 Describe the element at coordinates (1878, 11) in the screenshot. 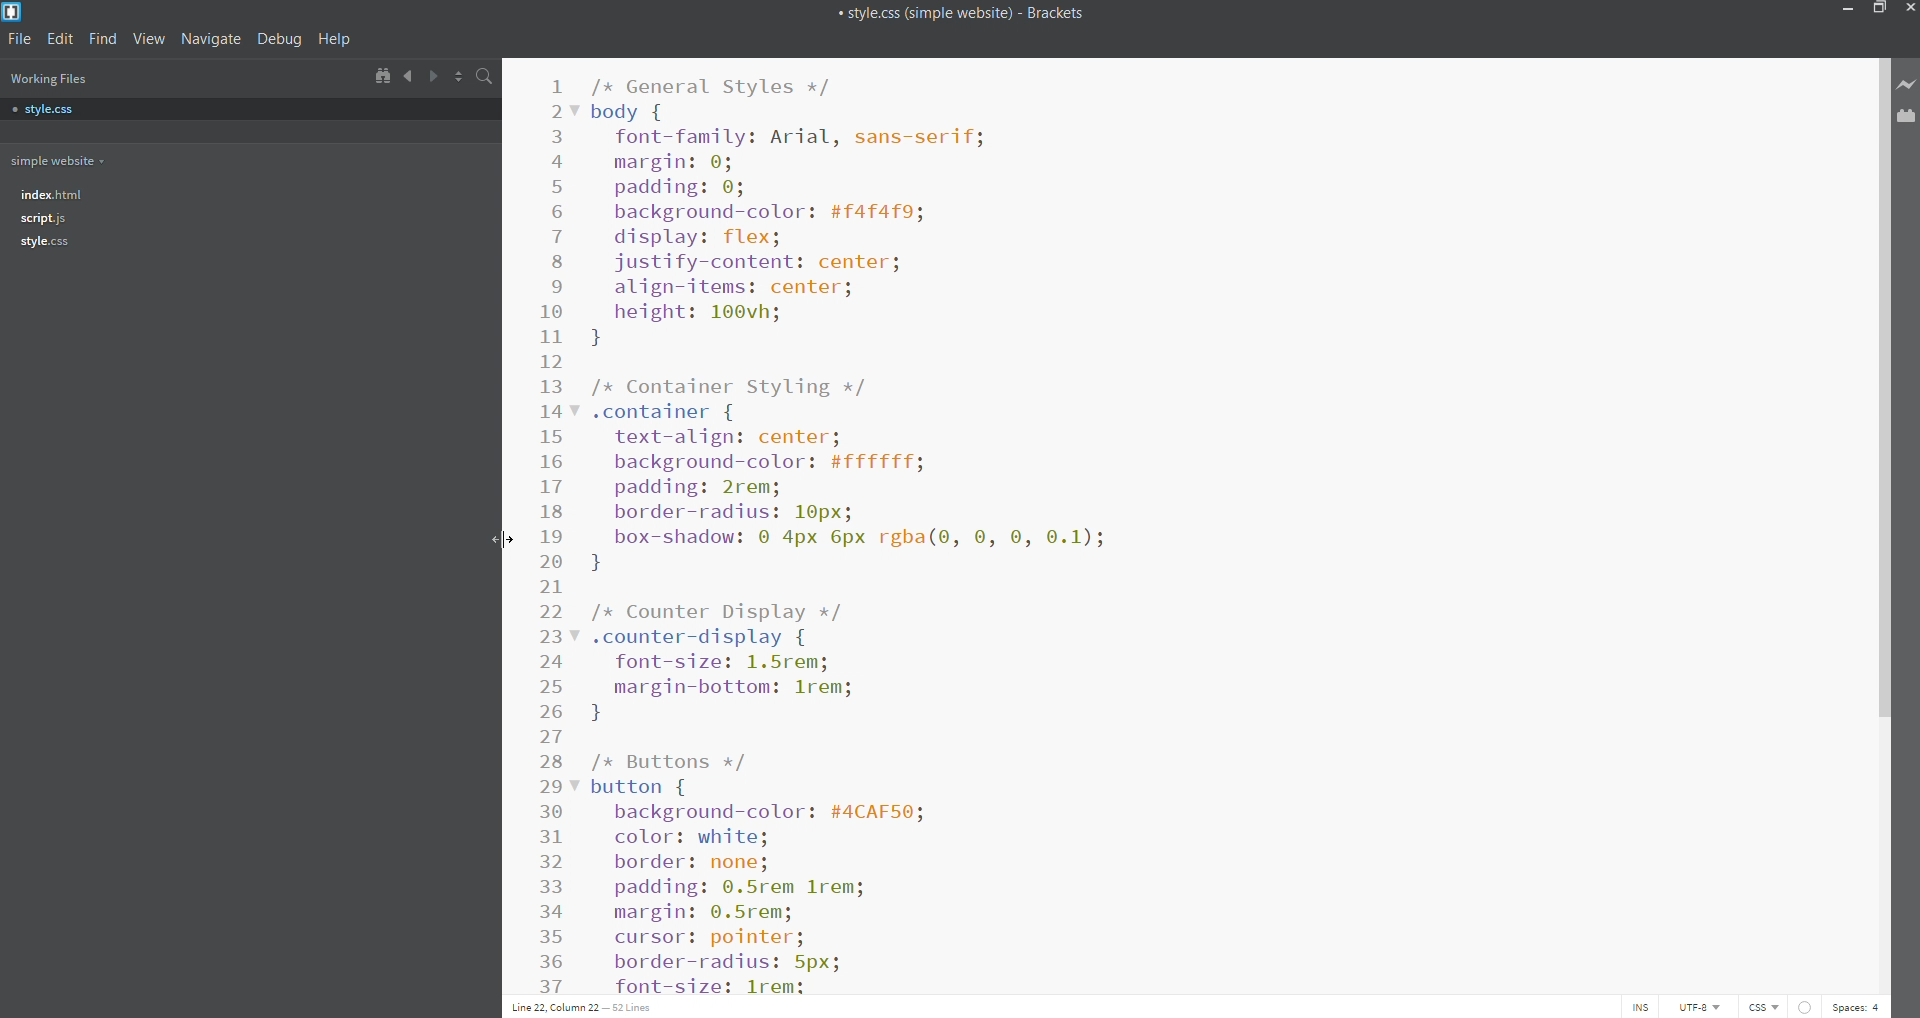

I see `maximize/restore` at that location.